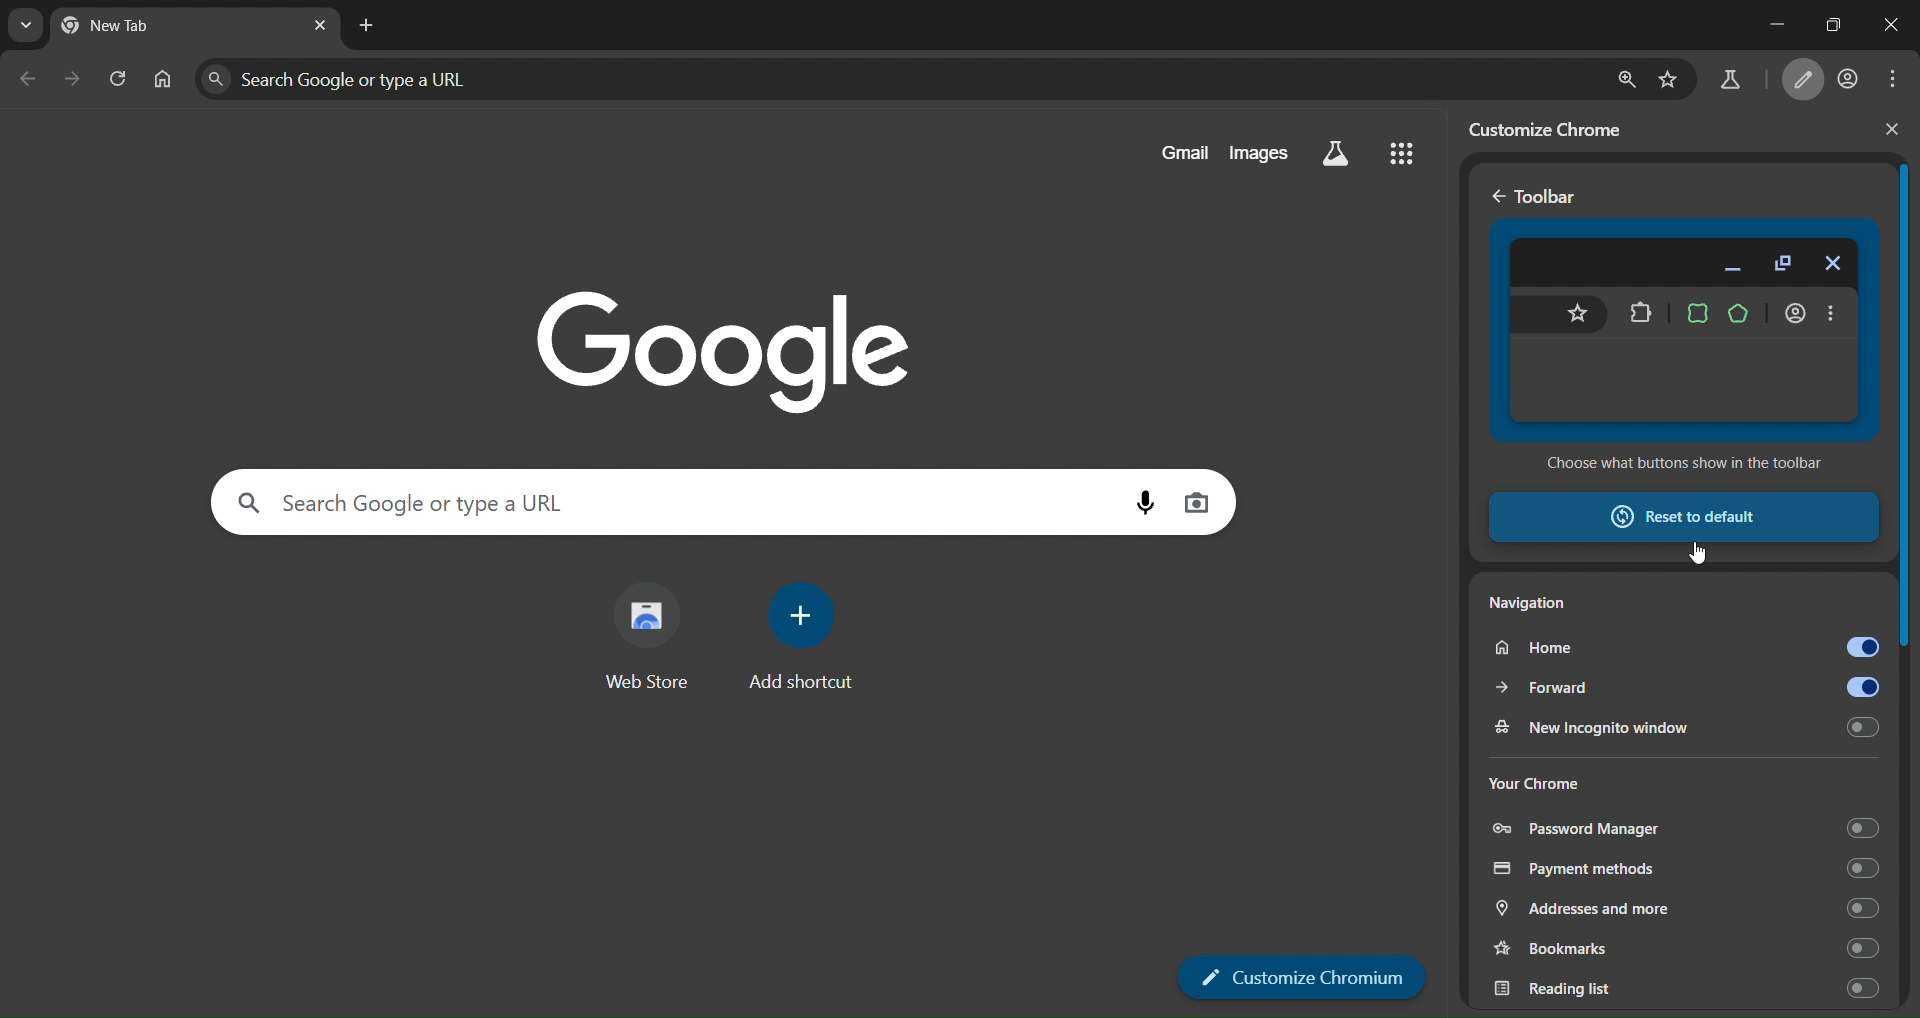 Image resolution: width=1920 pixels, height=1018 pixels. I want to click on bookmark , so click(1669, 81).